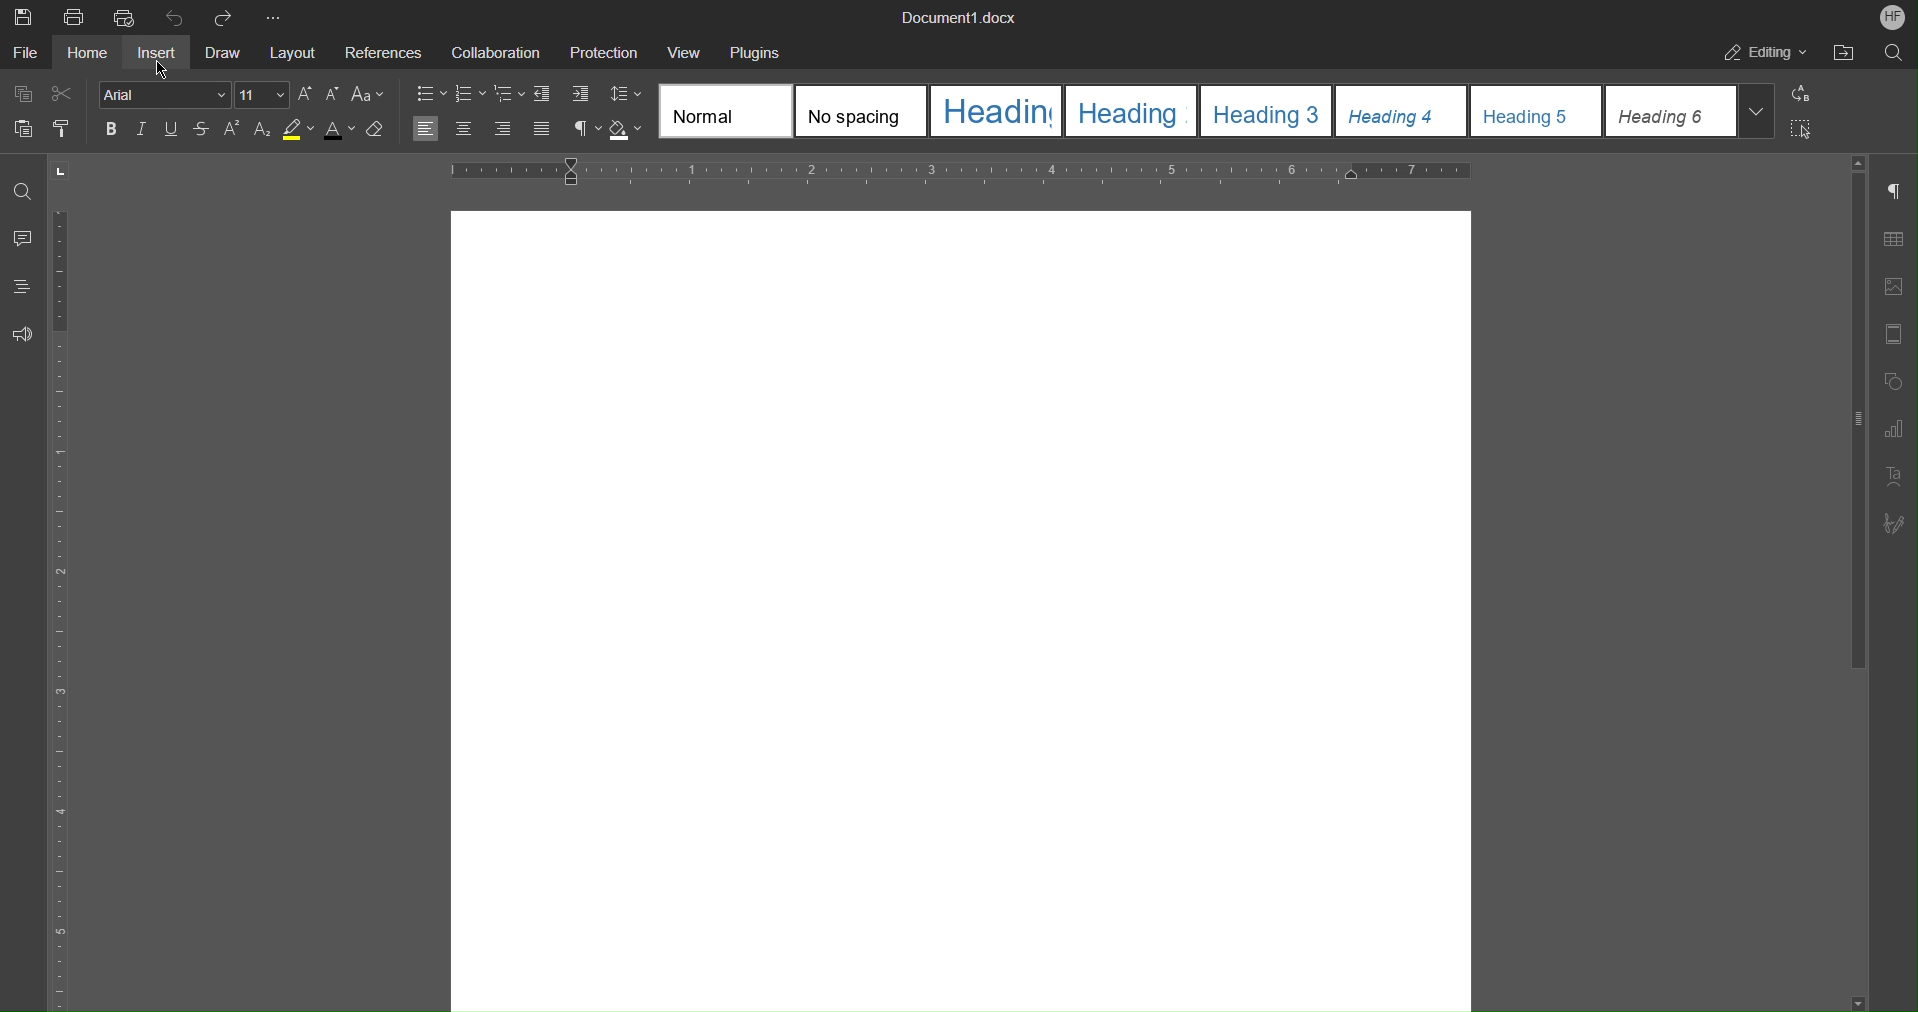 The image size is (1918, 1012). I want to click on Decrease Font Size, so click(333, 95).